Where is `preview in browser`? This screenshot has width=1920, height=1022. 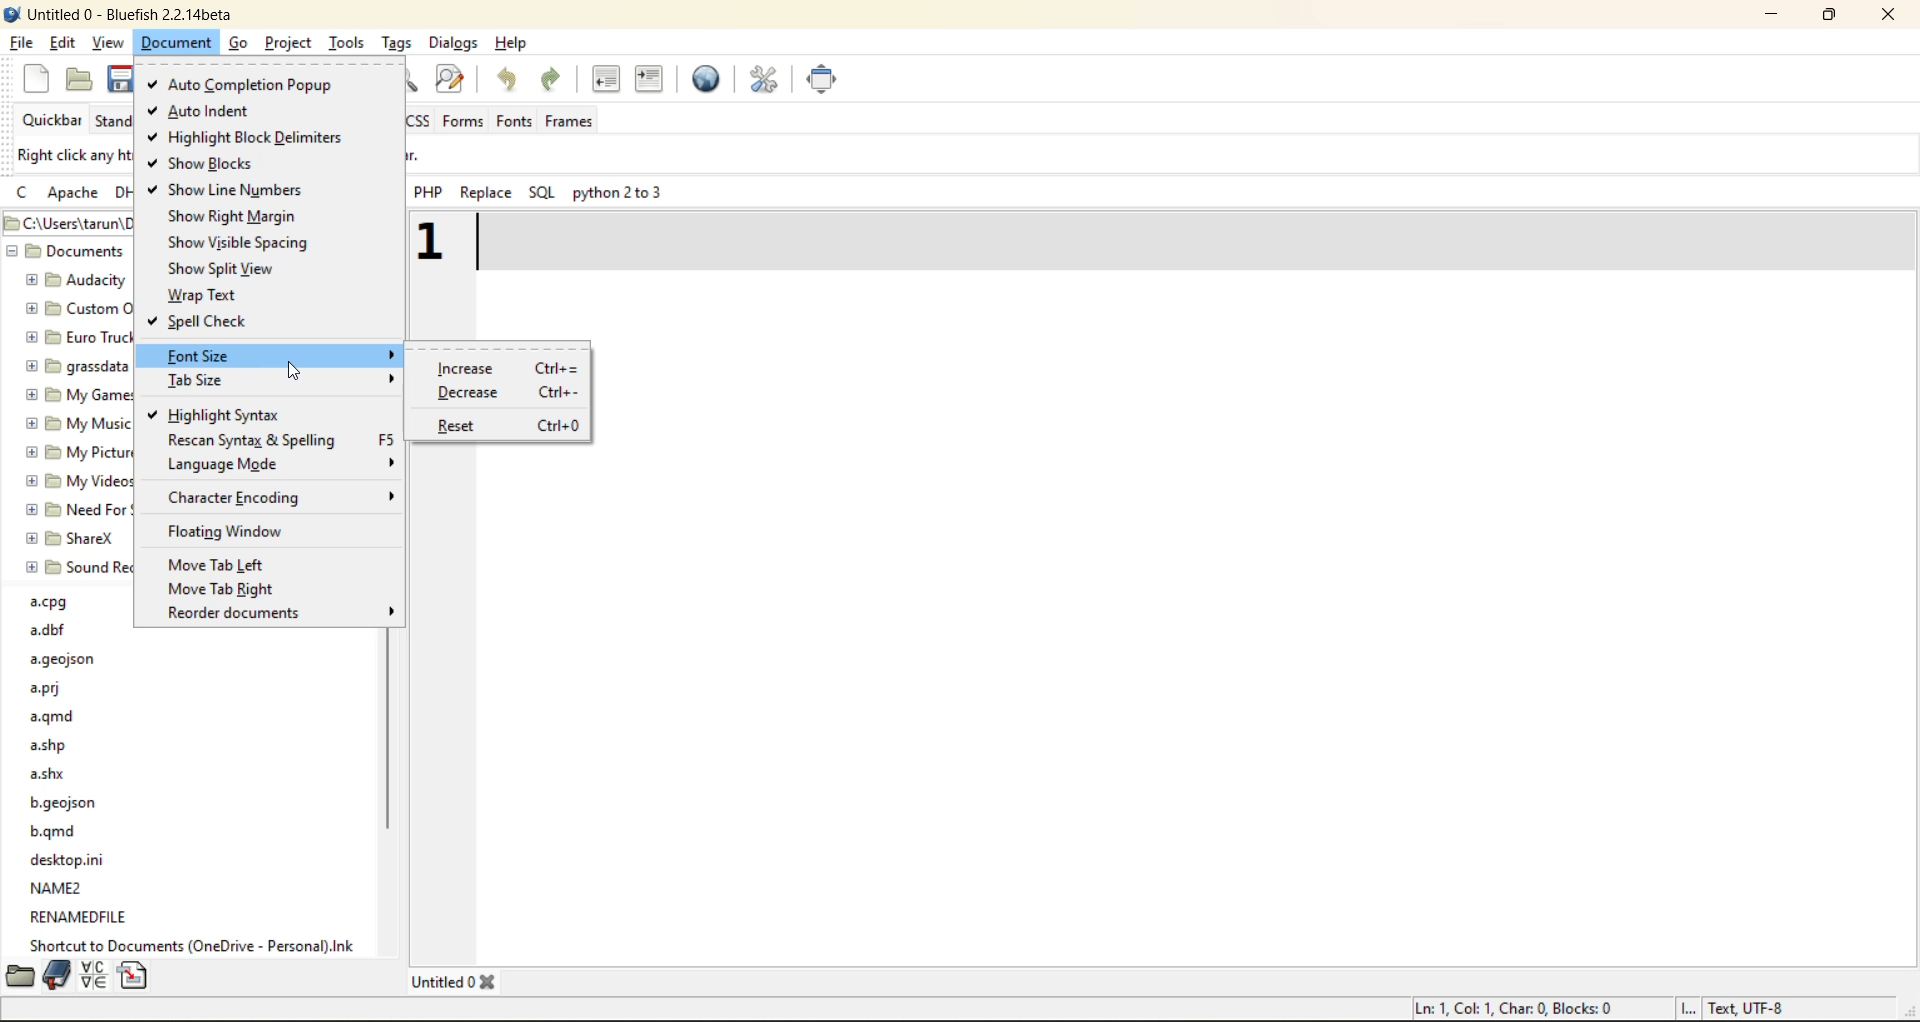 preview in browser is located at coordinates (709, 80).